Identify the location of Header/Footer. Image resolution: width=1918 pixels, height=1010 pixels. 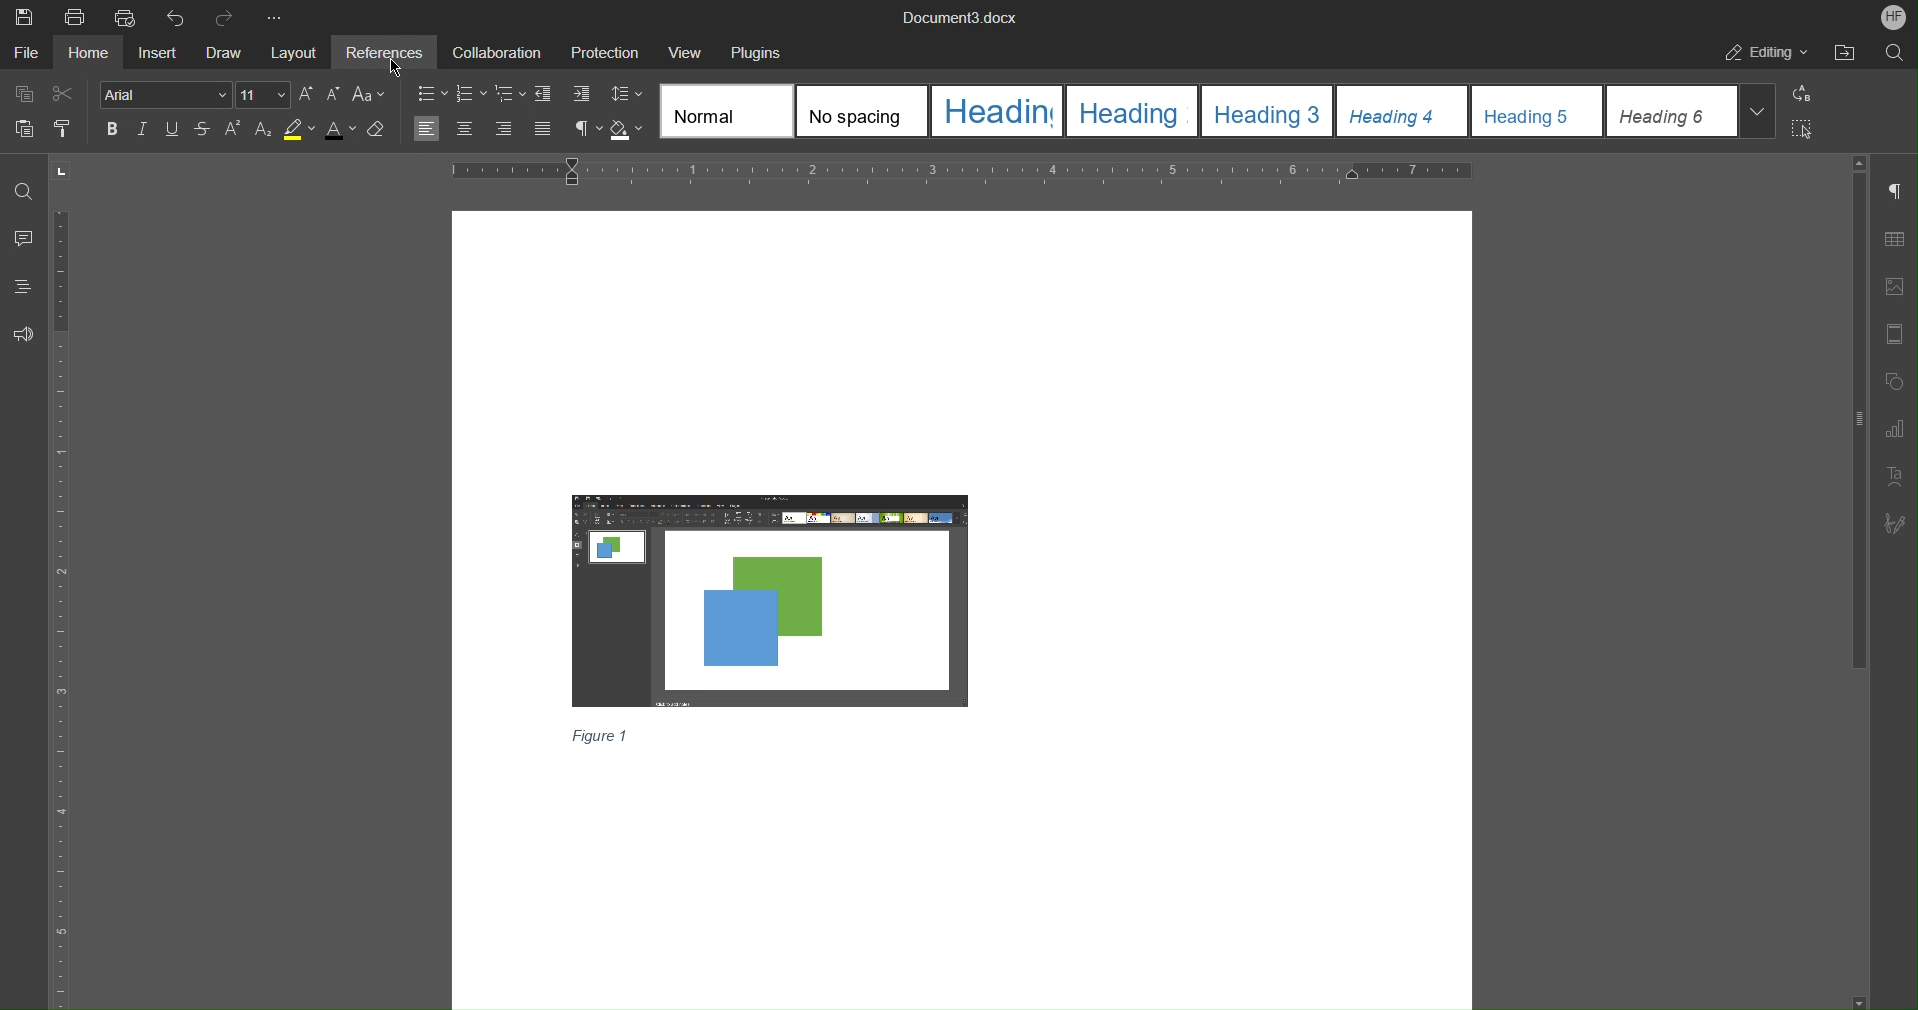
(1896, 336).